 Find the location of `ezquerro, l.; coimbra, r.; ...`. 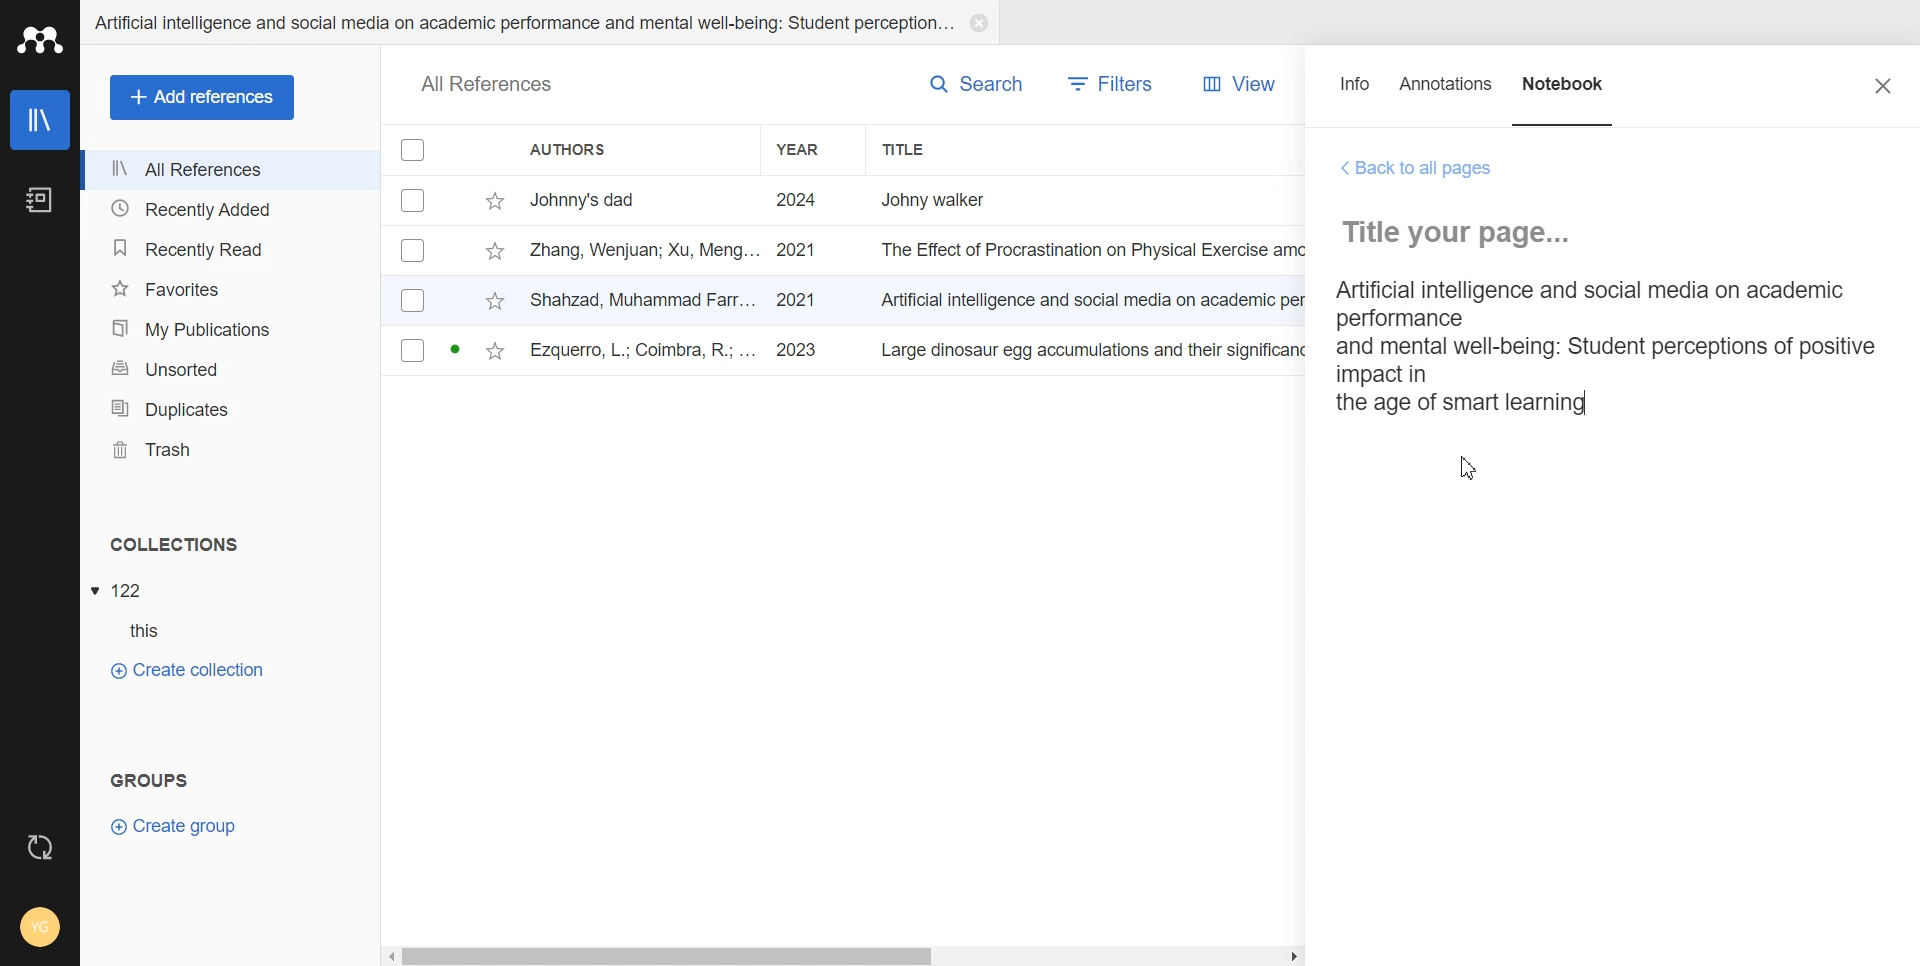

ezquerro, l.; coimbra, r.; ... is located at coordinates (645, 352).